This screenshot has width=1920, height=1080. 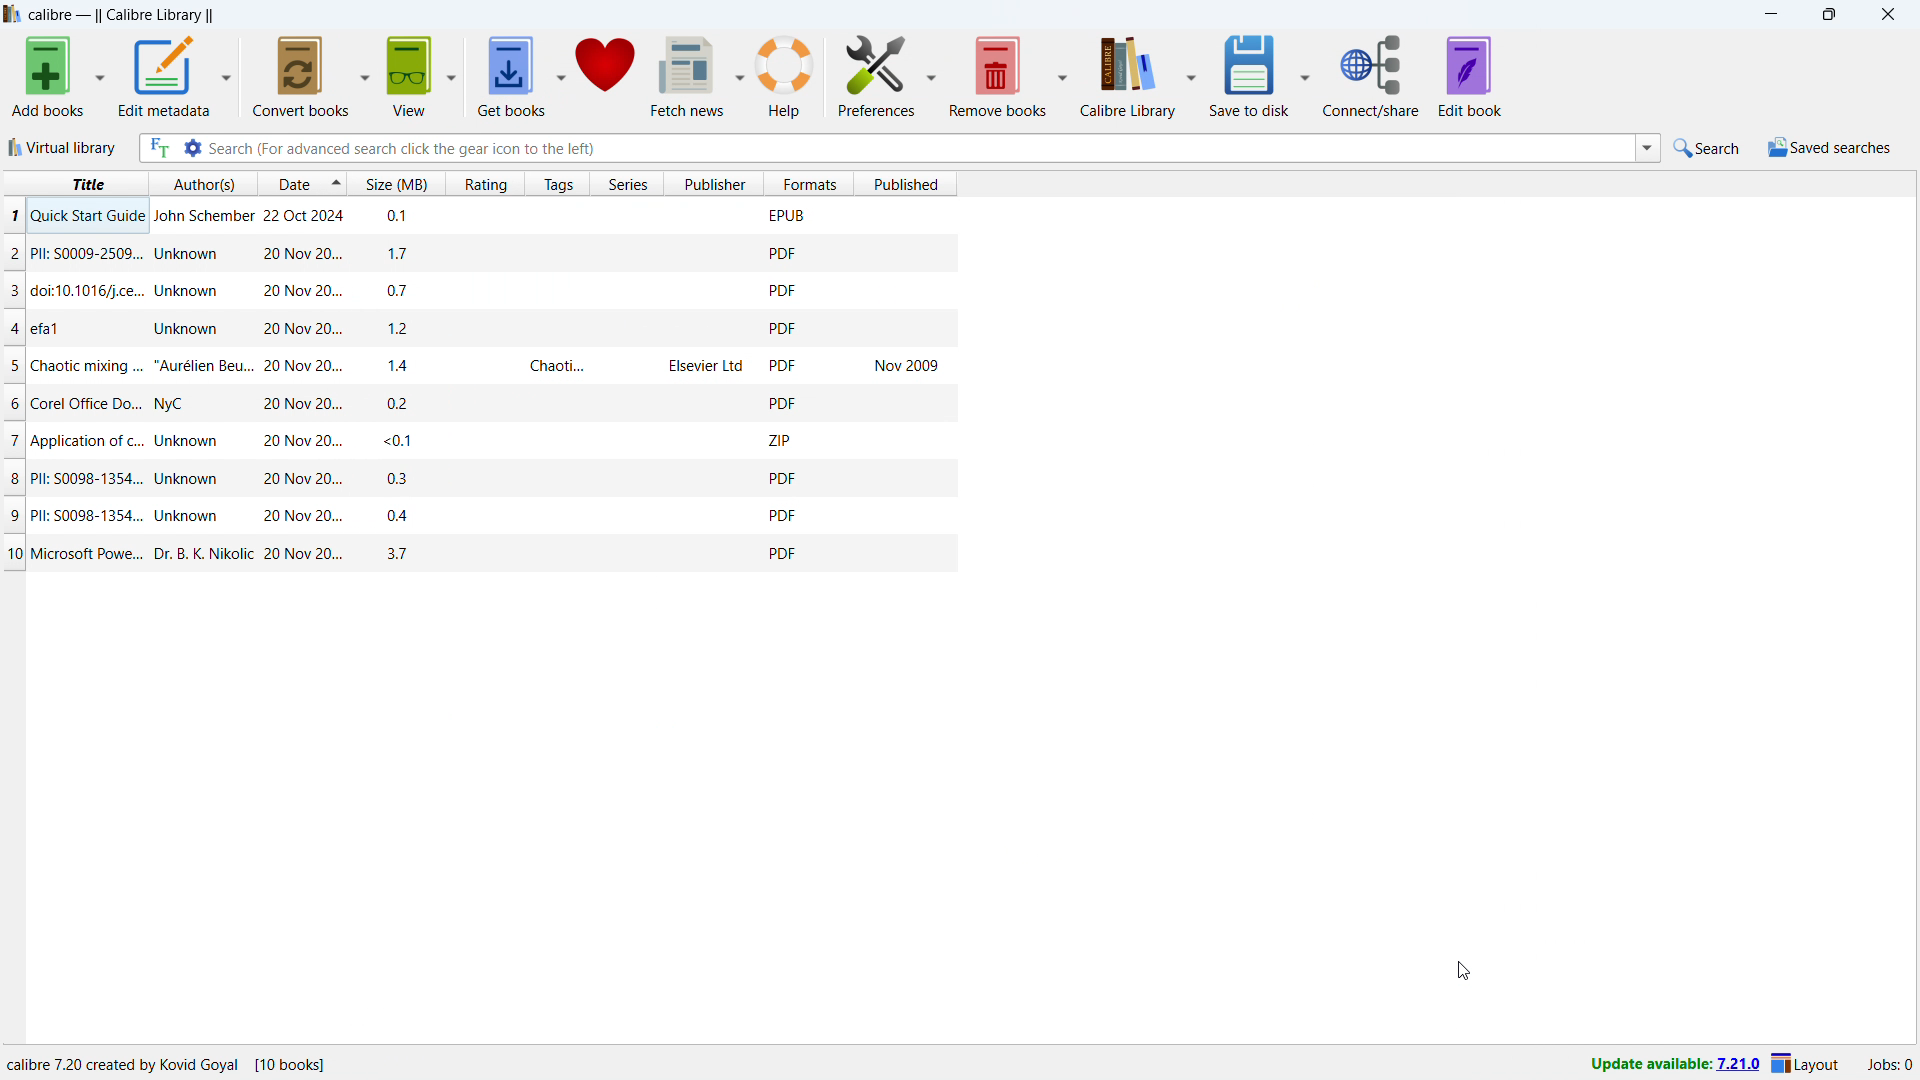 What do you see at coordinates (482, 254) in the screenshot?
I see `2 Pll: S0009-2509... Unknown 20 Nov 20... 17` at bounding box center [482, 254].